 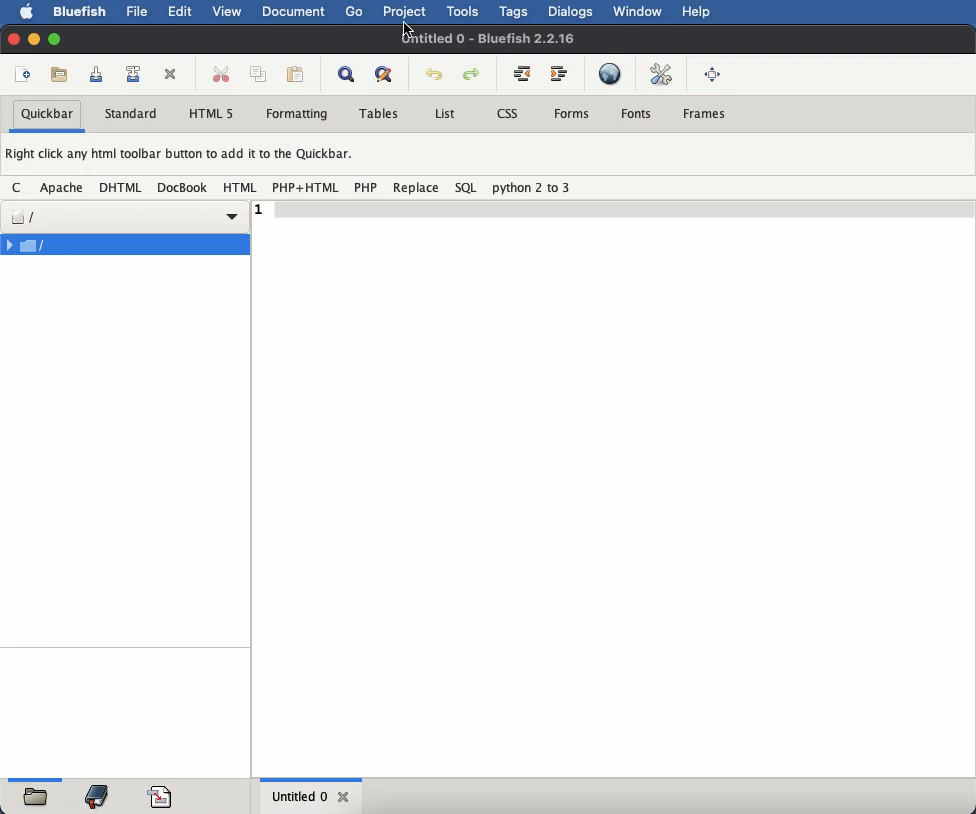 What do you see at coordinates (381, 114) in the screenshot?
I see `tables` at bounding box center [381, 114].